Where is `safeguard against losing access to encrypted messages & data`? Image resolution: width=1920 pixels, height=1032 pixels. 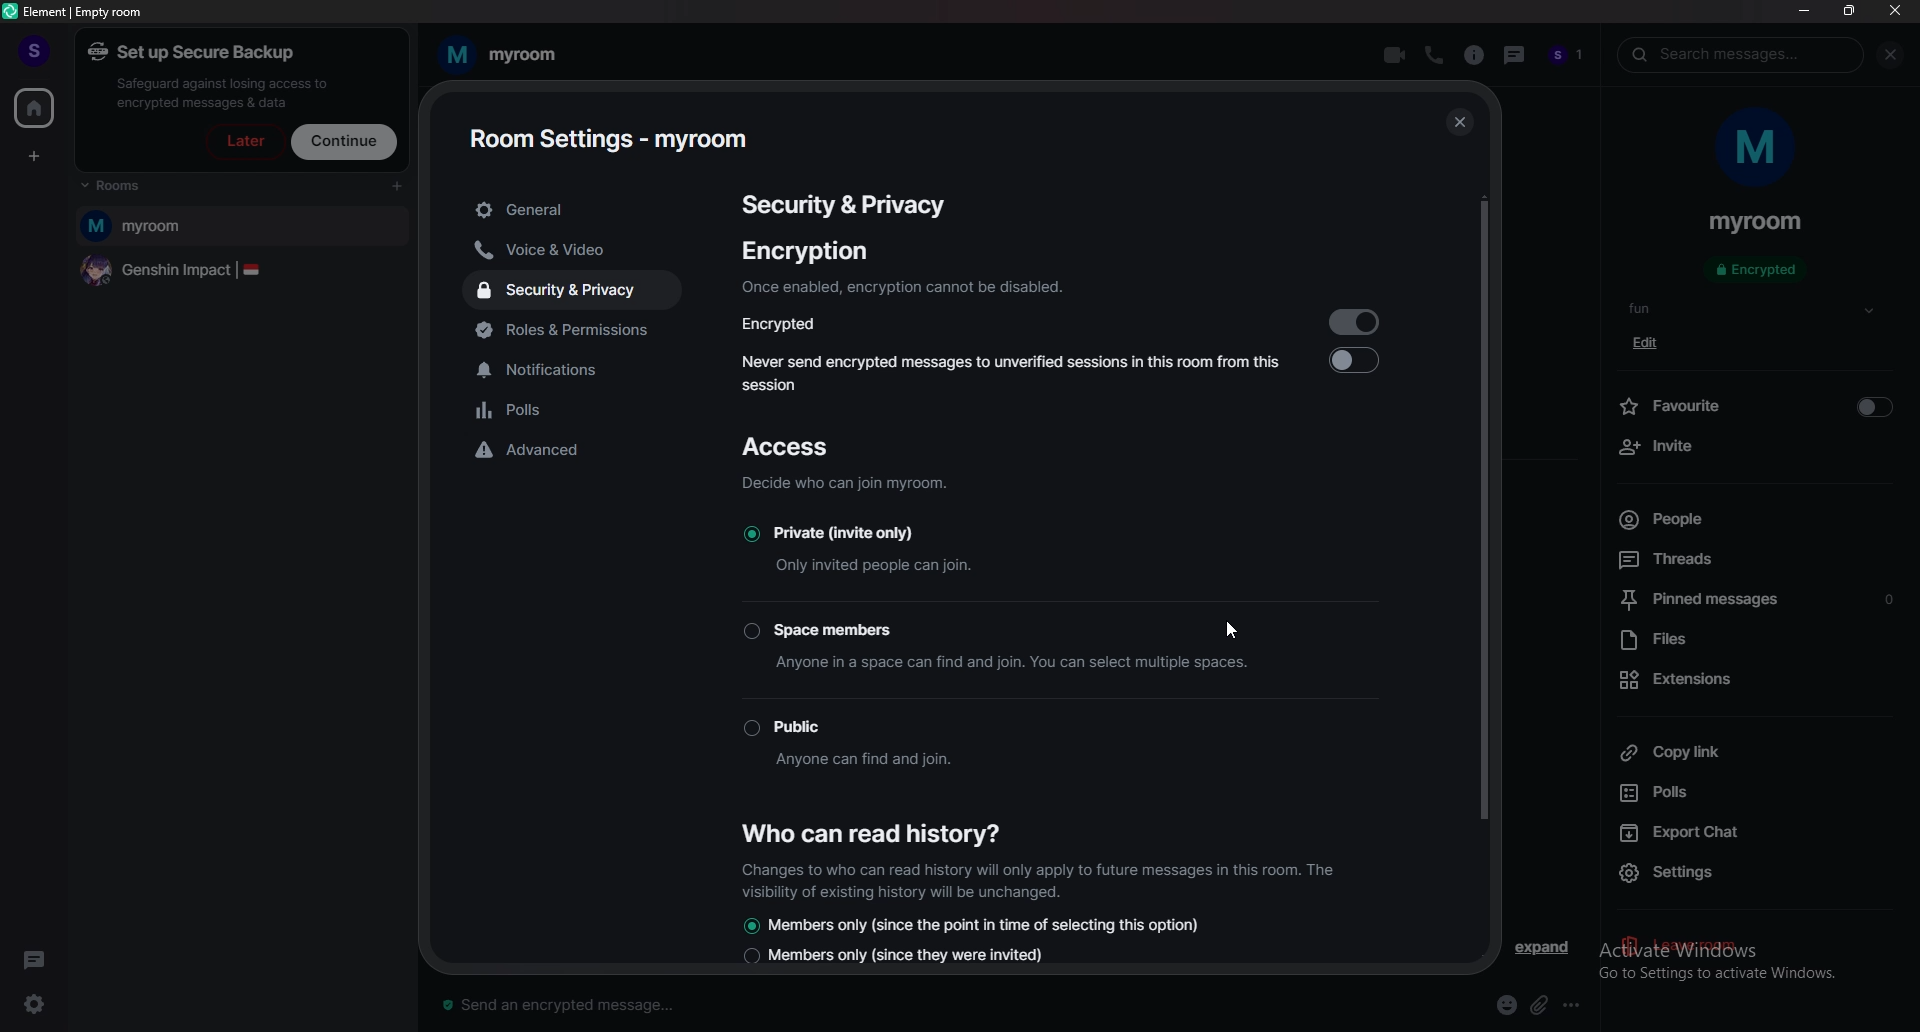
safeguard against losing access to encrypted messages & data is located at coordinates (224, 92).